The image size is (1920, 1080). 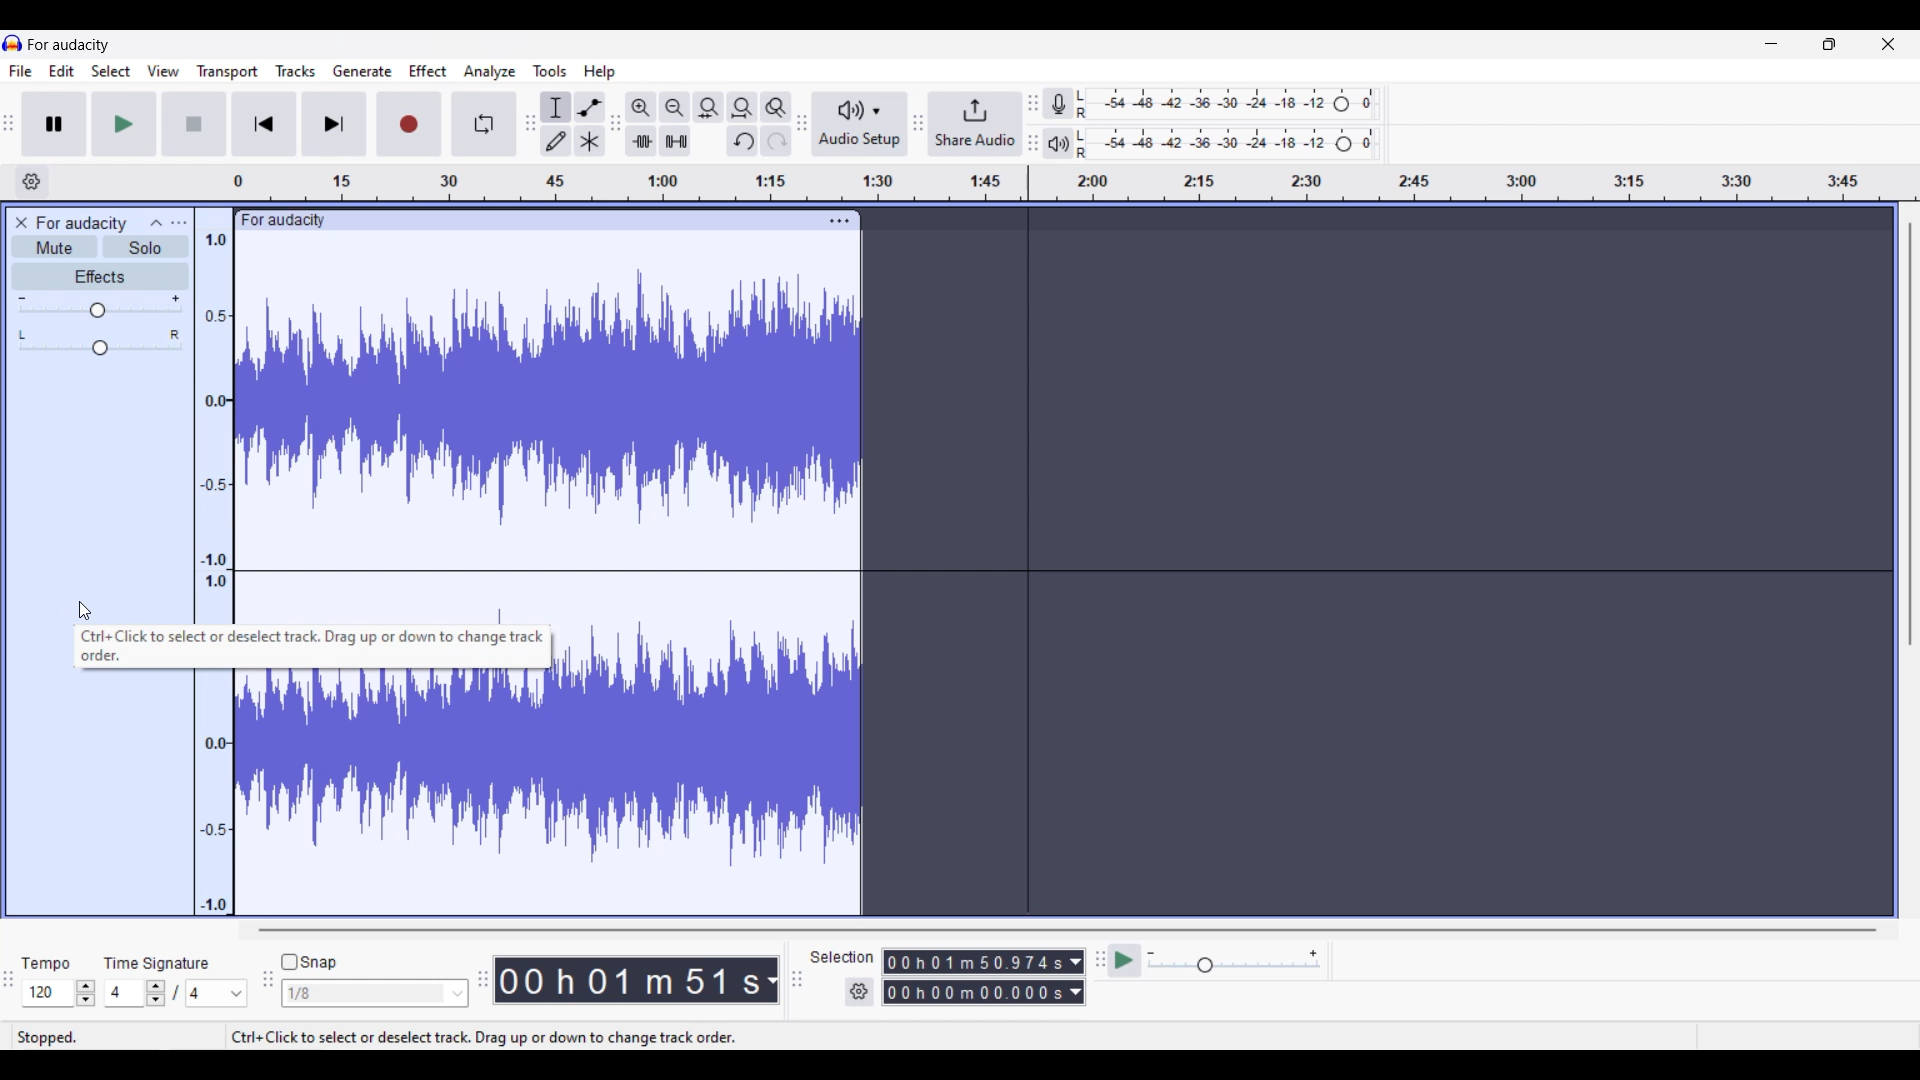 I want to click on Duration measurement options, so click(x=1076, y=977).